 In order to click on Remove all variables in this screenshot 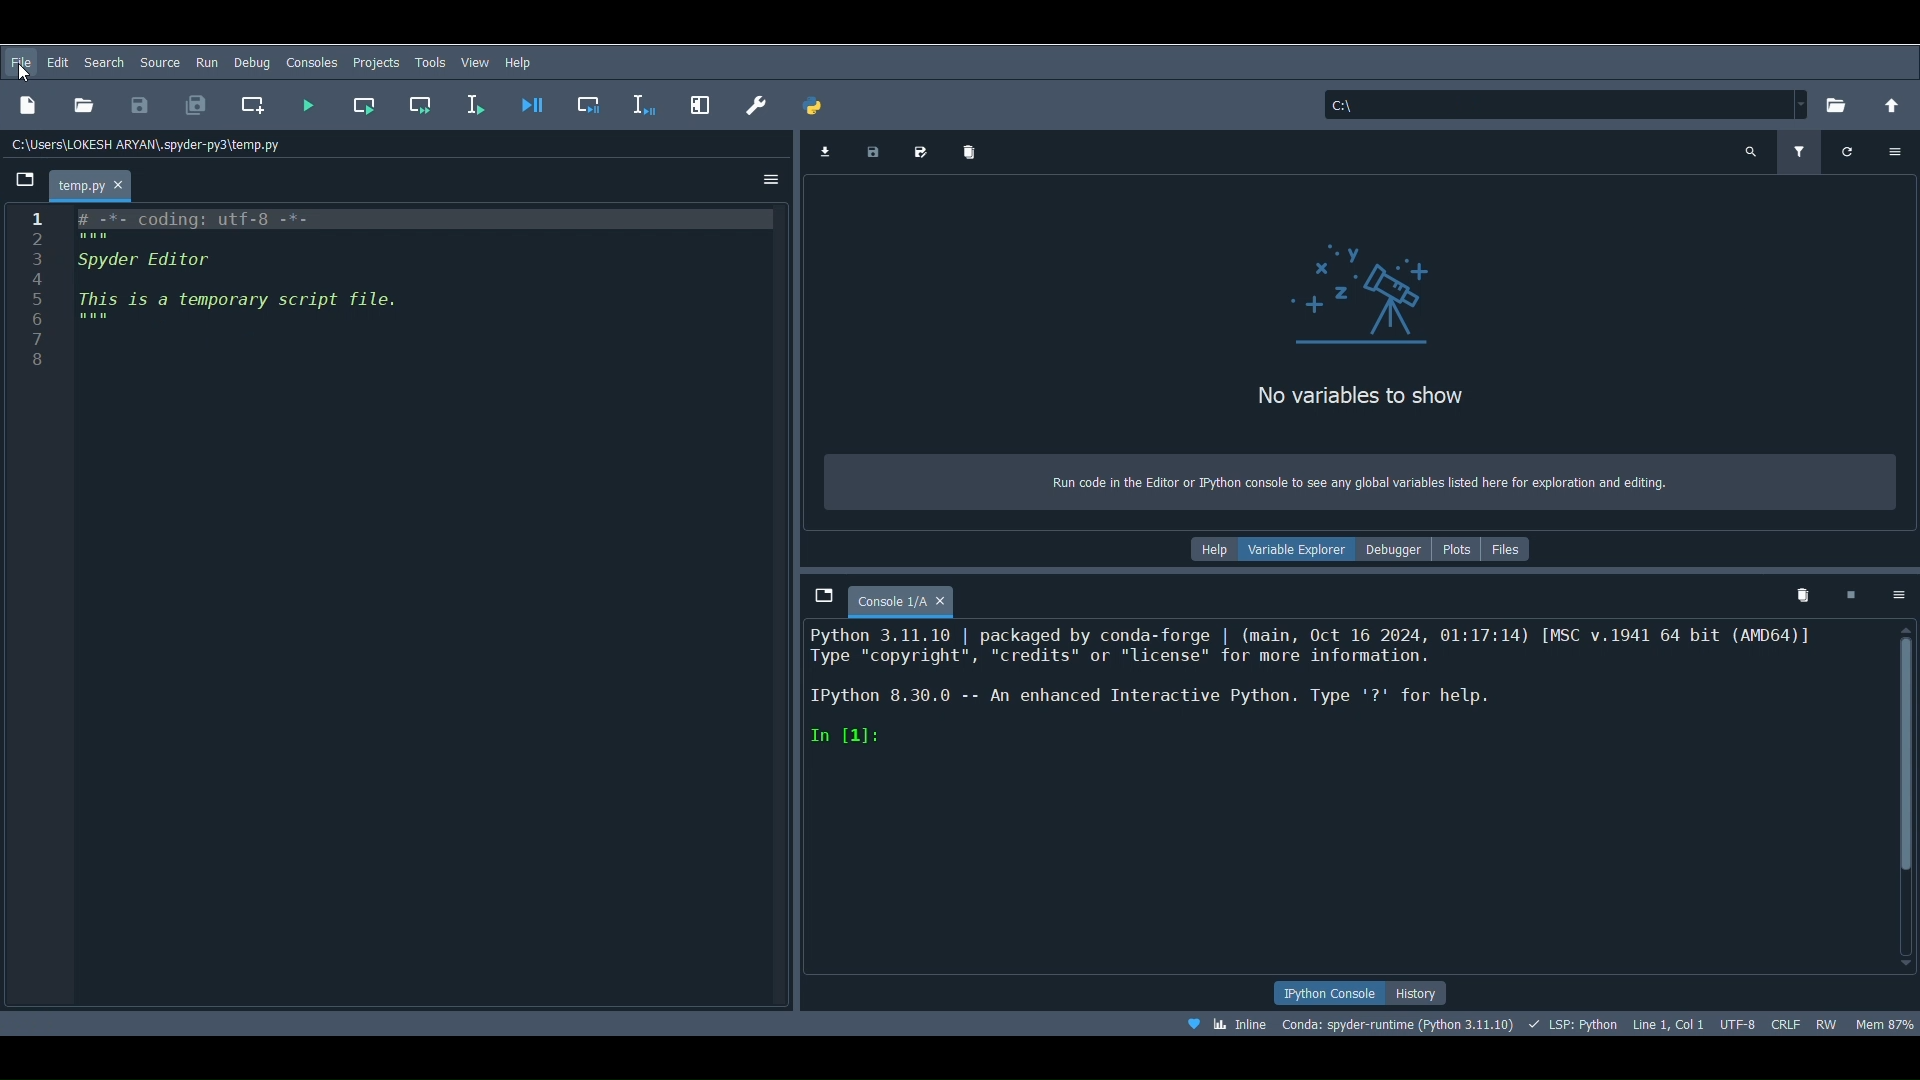, I will do `click(968, 148)`.